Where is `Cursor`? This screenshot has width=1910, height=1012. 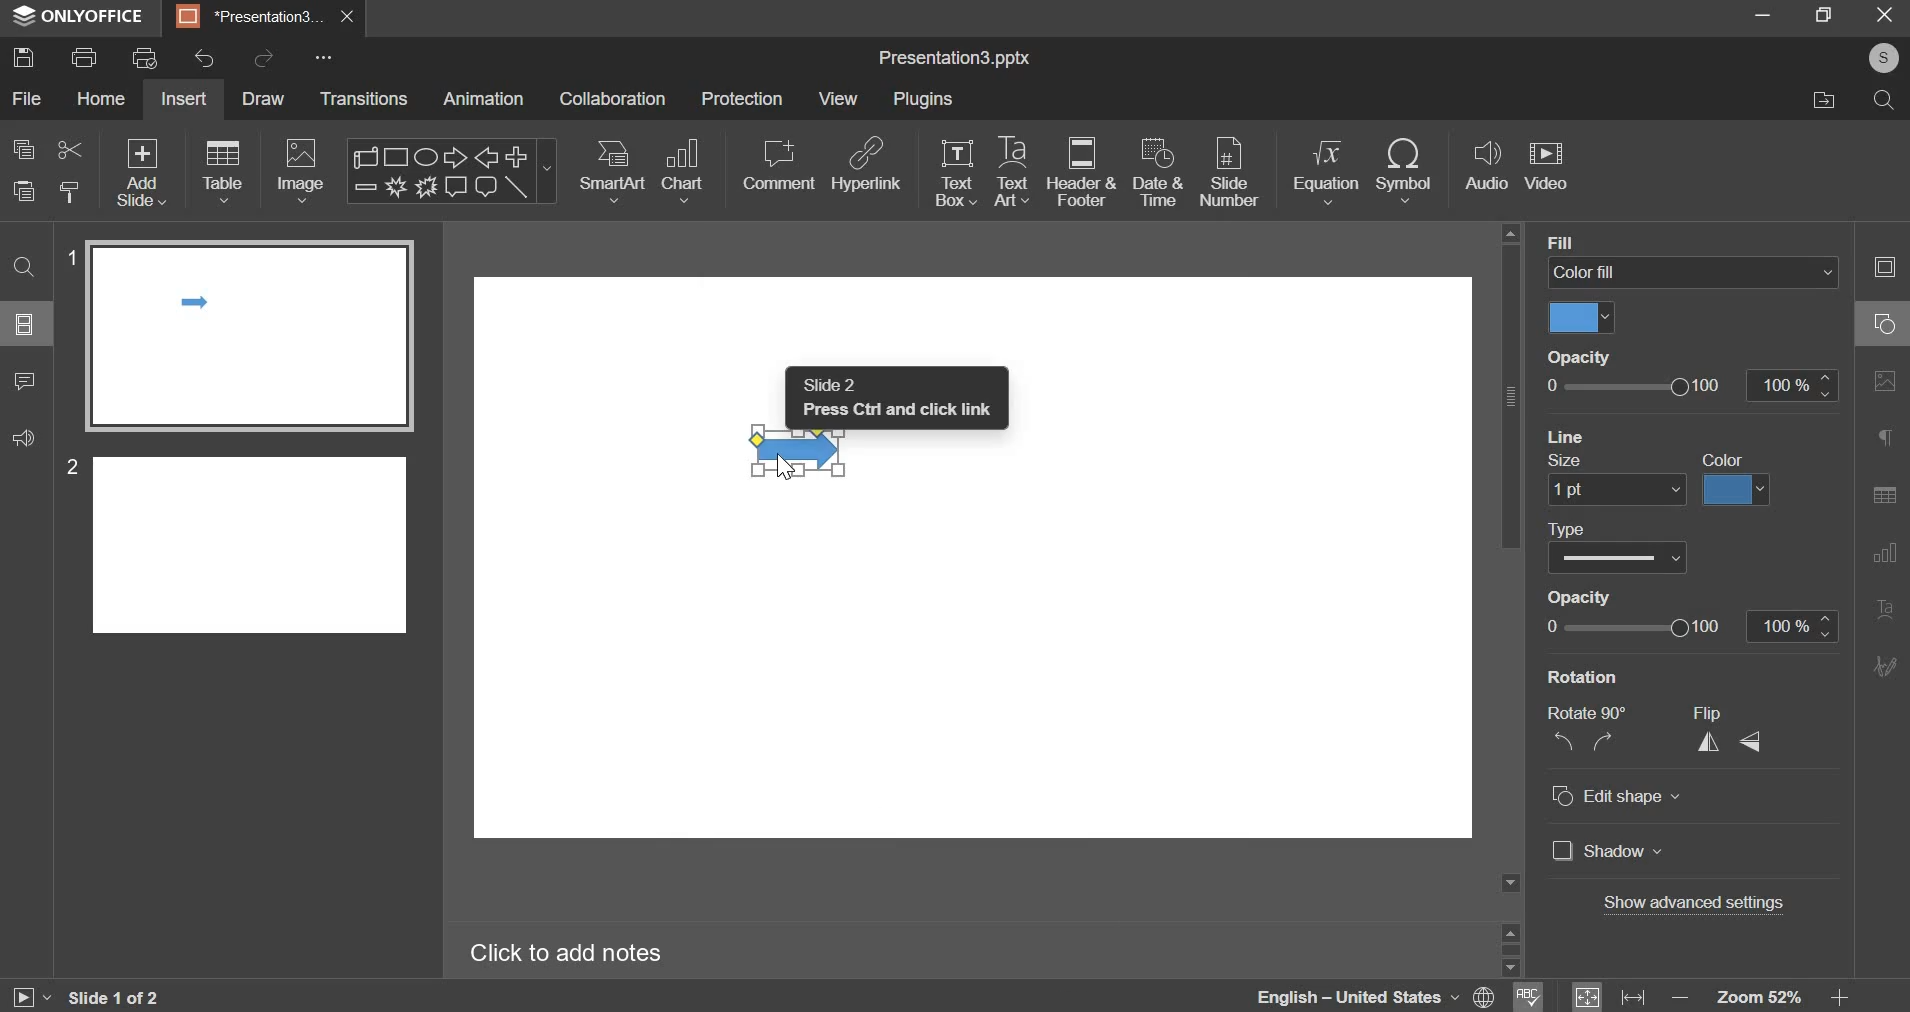 Cursor is located at coordinates (787, 466).